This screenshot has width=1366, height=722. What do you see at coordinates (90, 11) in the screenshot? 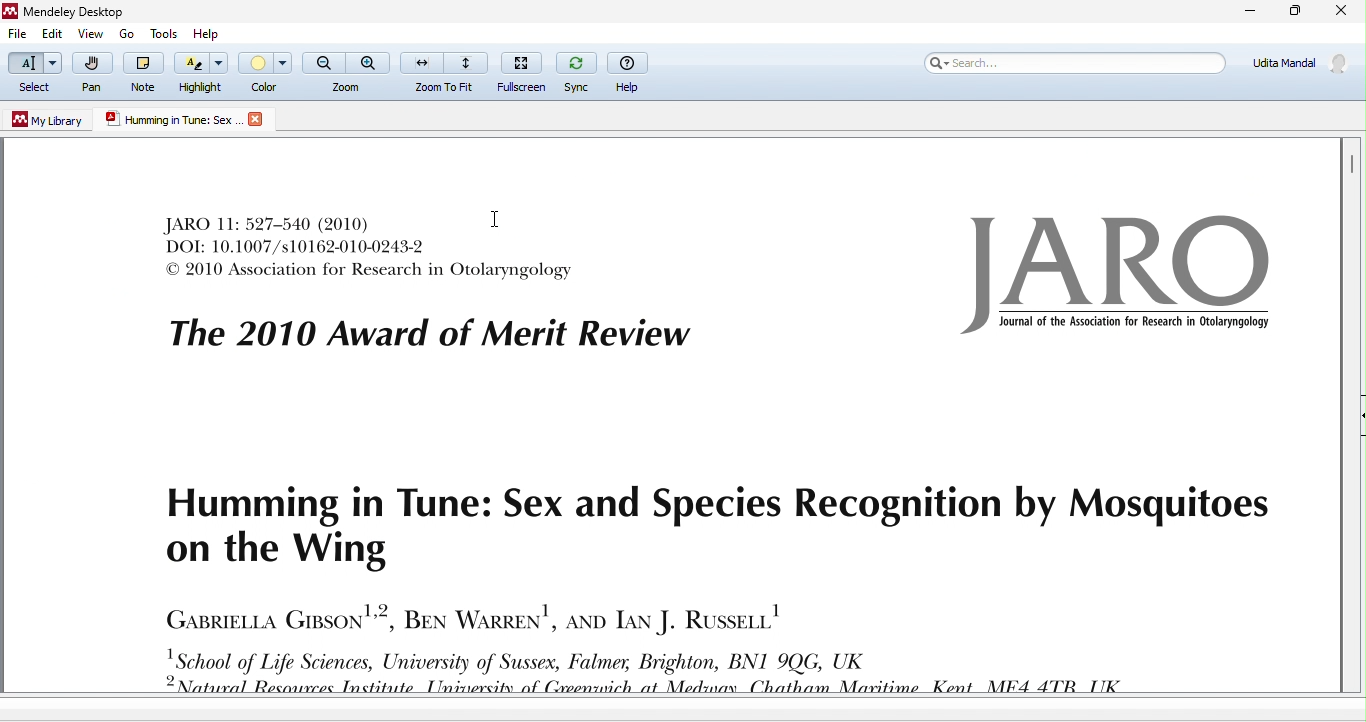
I see `Mendeley Desktop` at bounding box center [90, 11].